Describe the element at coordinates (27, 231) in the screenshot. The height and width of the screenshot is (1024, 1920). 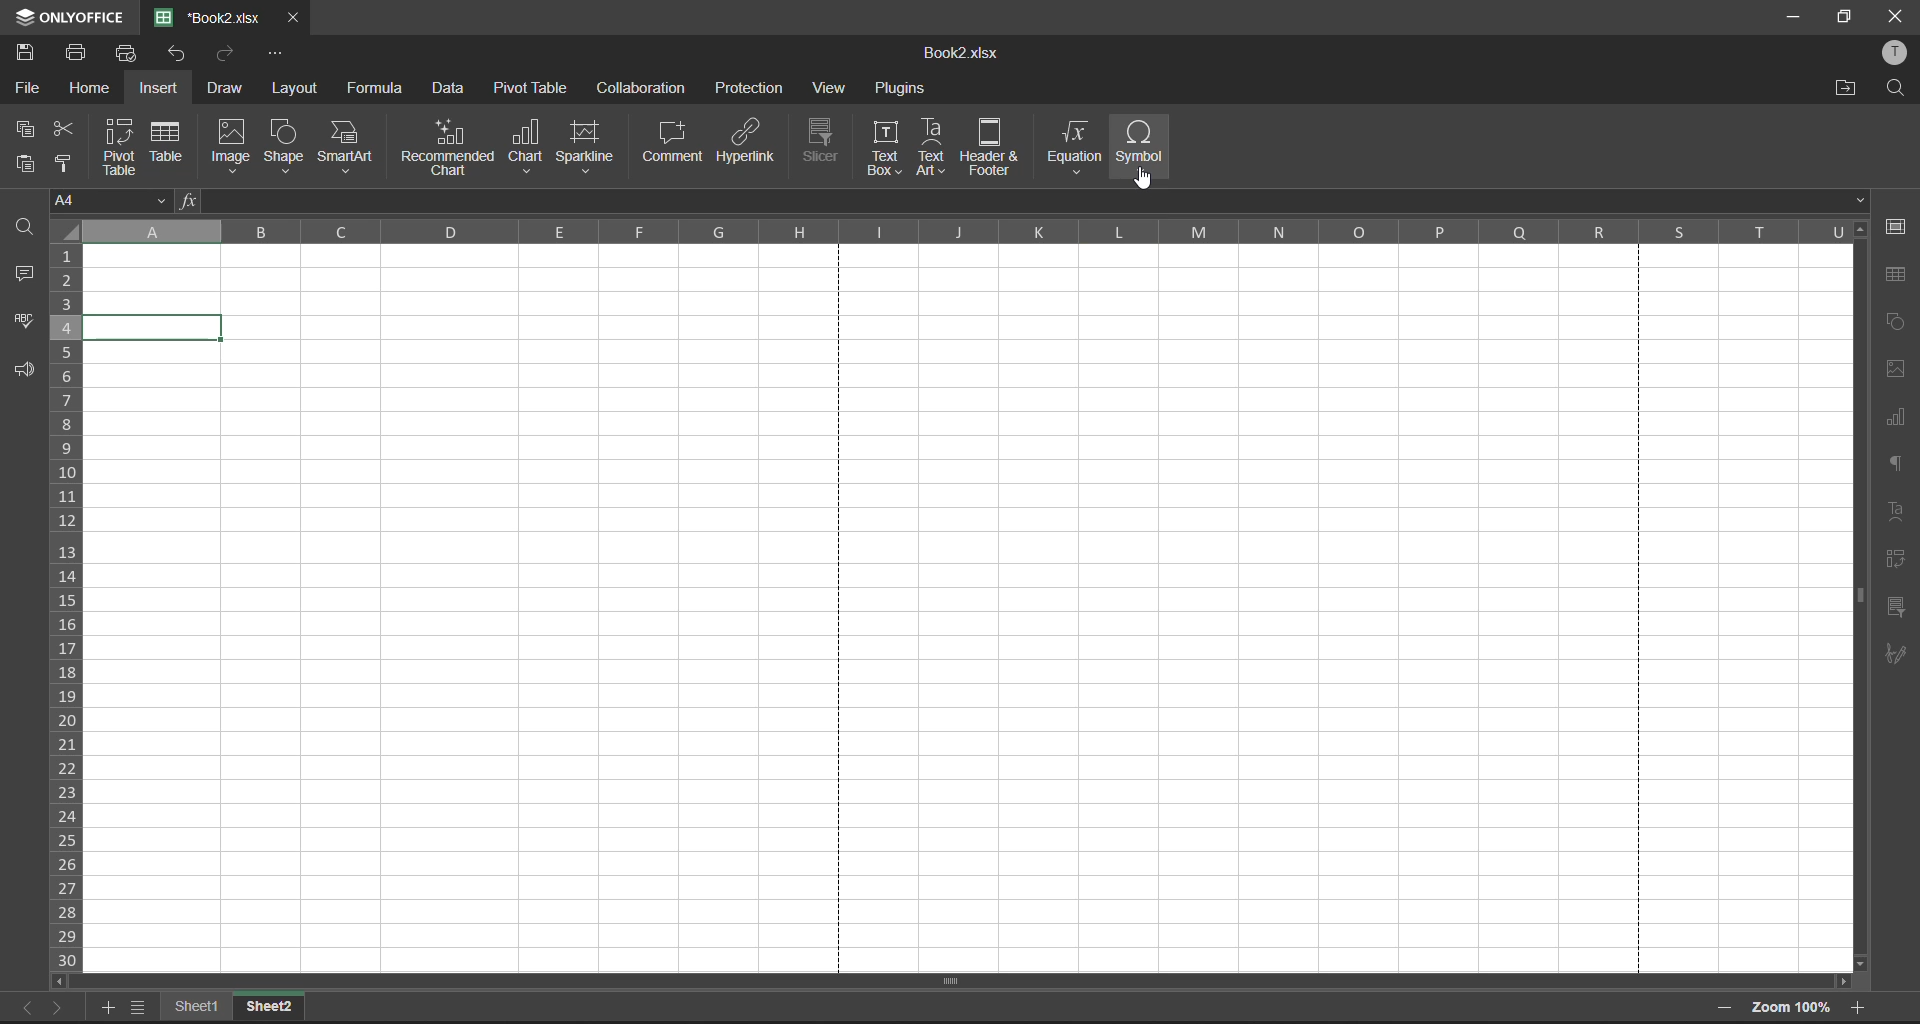
I see `find` at that location.